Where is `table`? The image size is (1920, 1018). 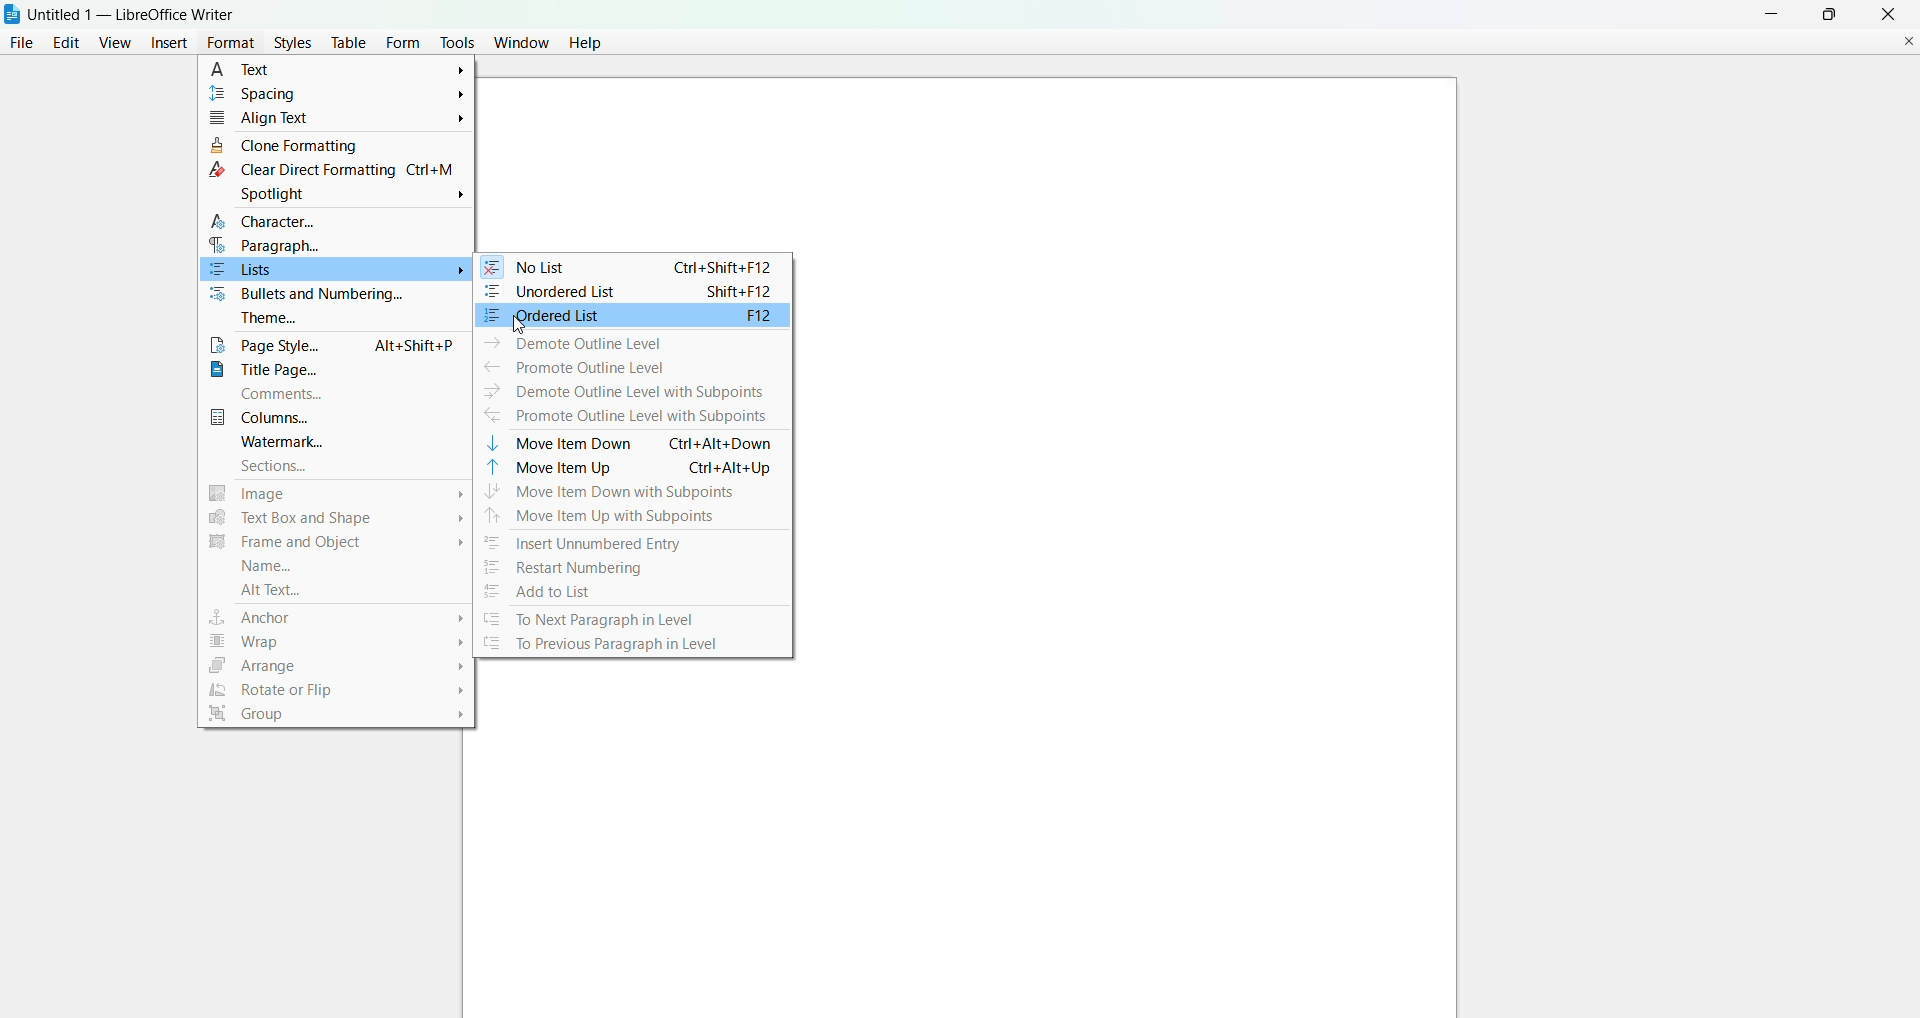
table is located at coordinates (350, 31).